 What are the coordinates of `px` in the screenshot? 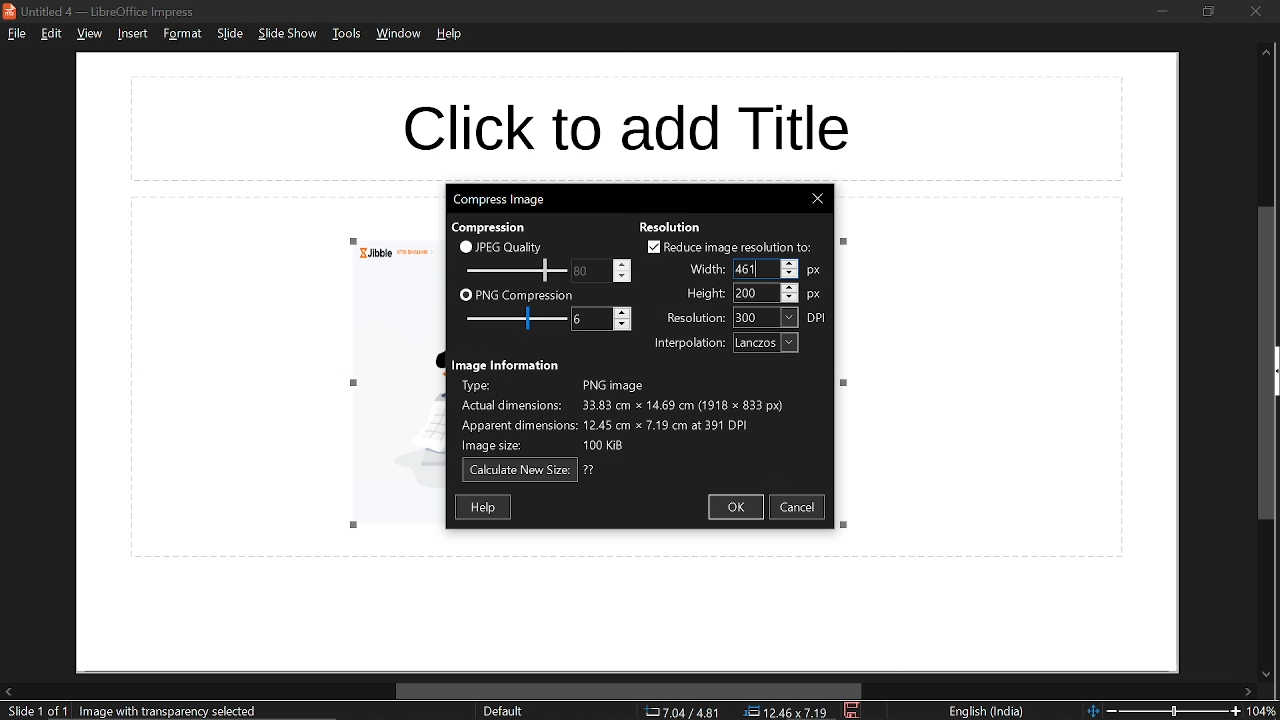 It's located at (815, 295).